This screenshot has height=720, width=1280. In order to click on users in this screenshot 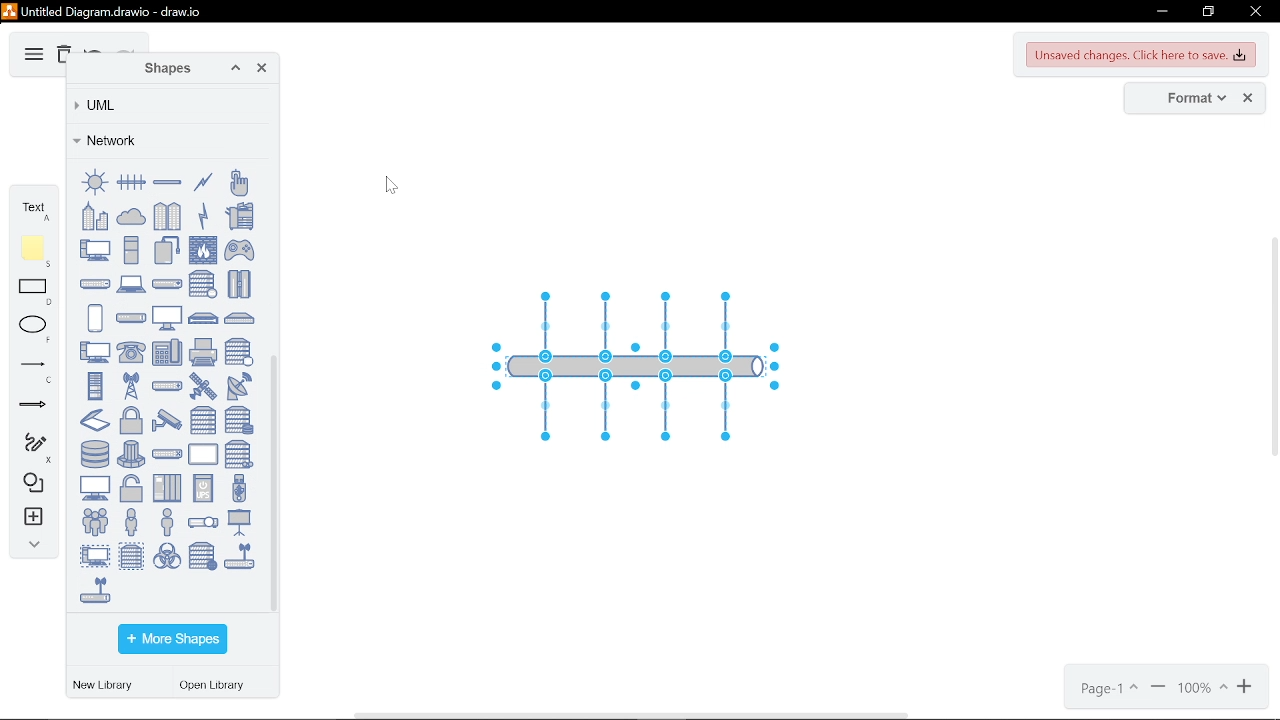, I will do `click(95, 521)`.